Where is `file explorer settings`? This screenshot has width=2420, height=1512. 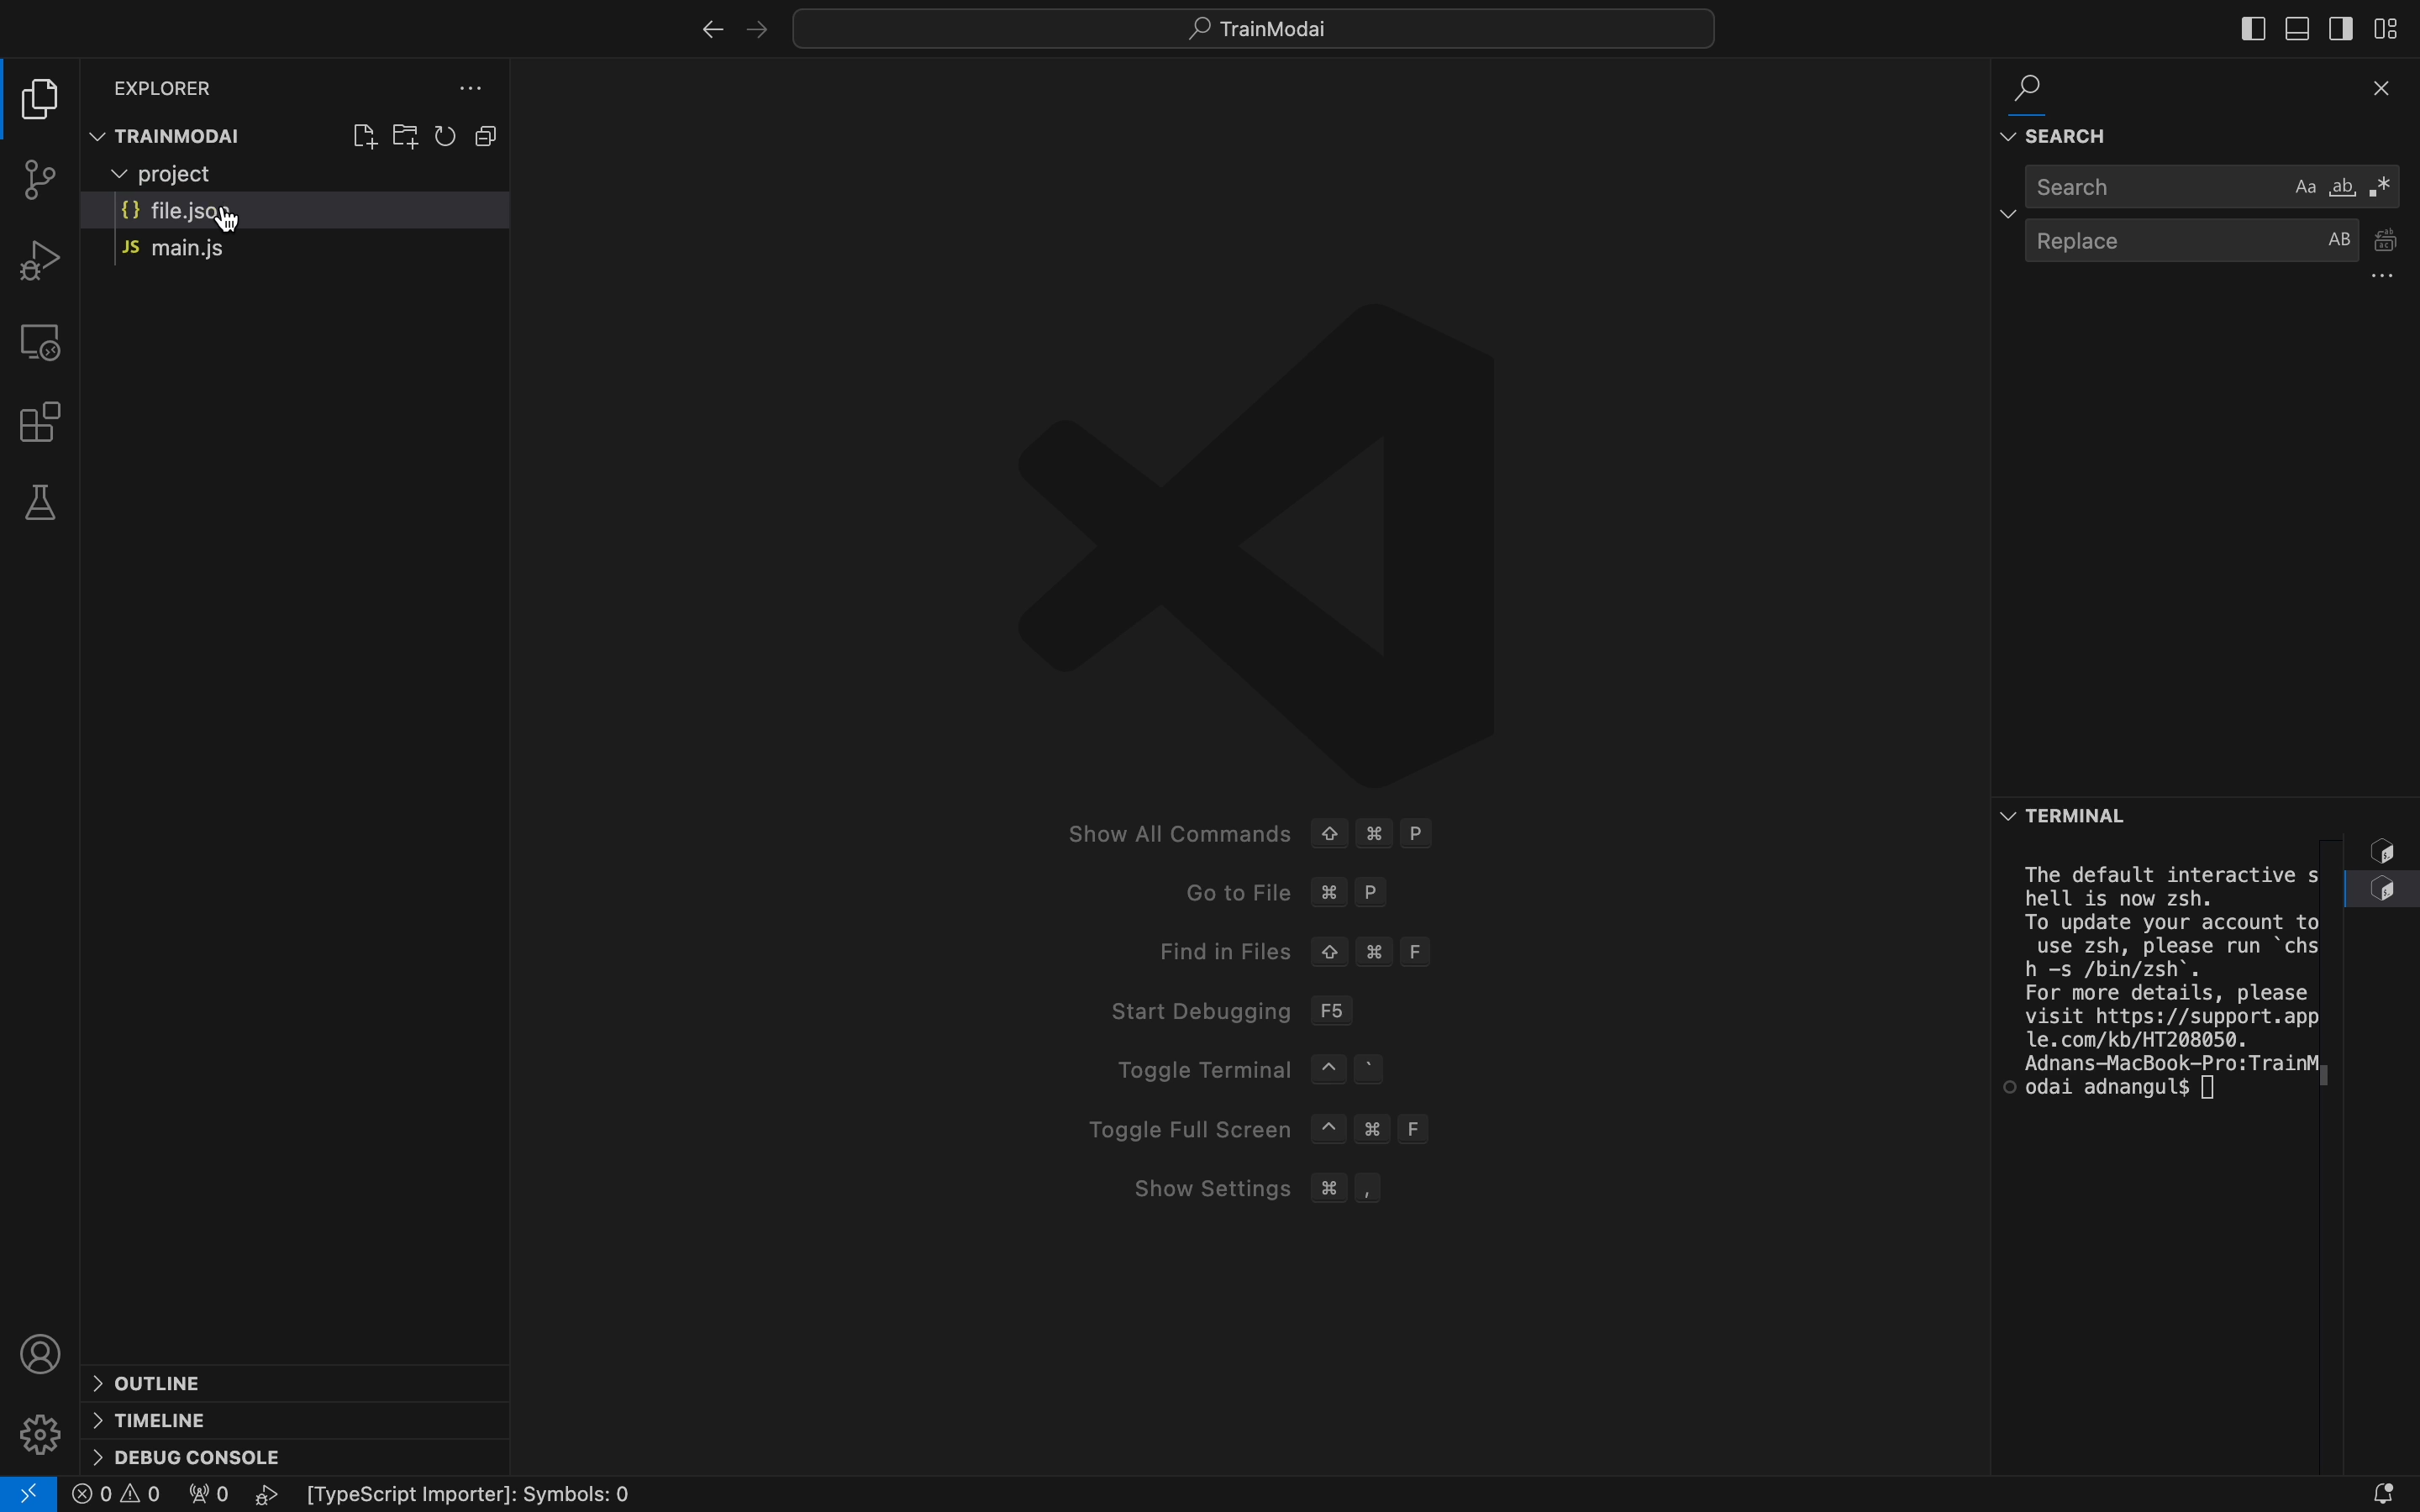
file explorer settings is located at coordinates (467, 88).